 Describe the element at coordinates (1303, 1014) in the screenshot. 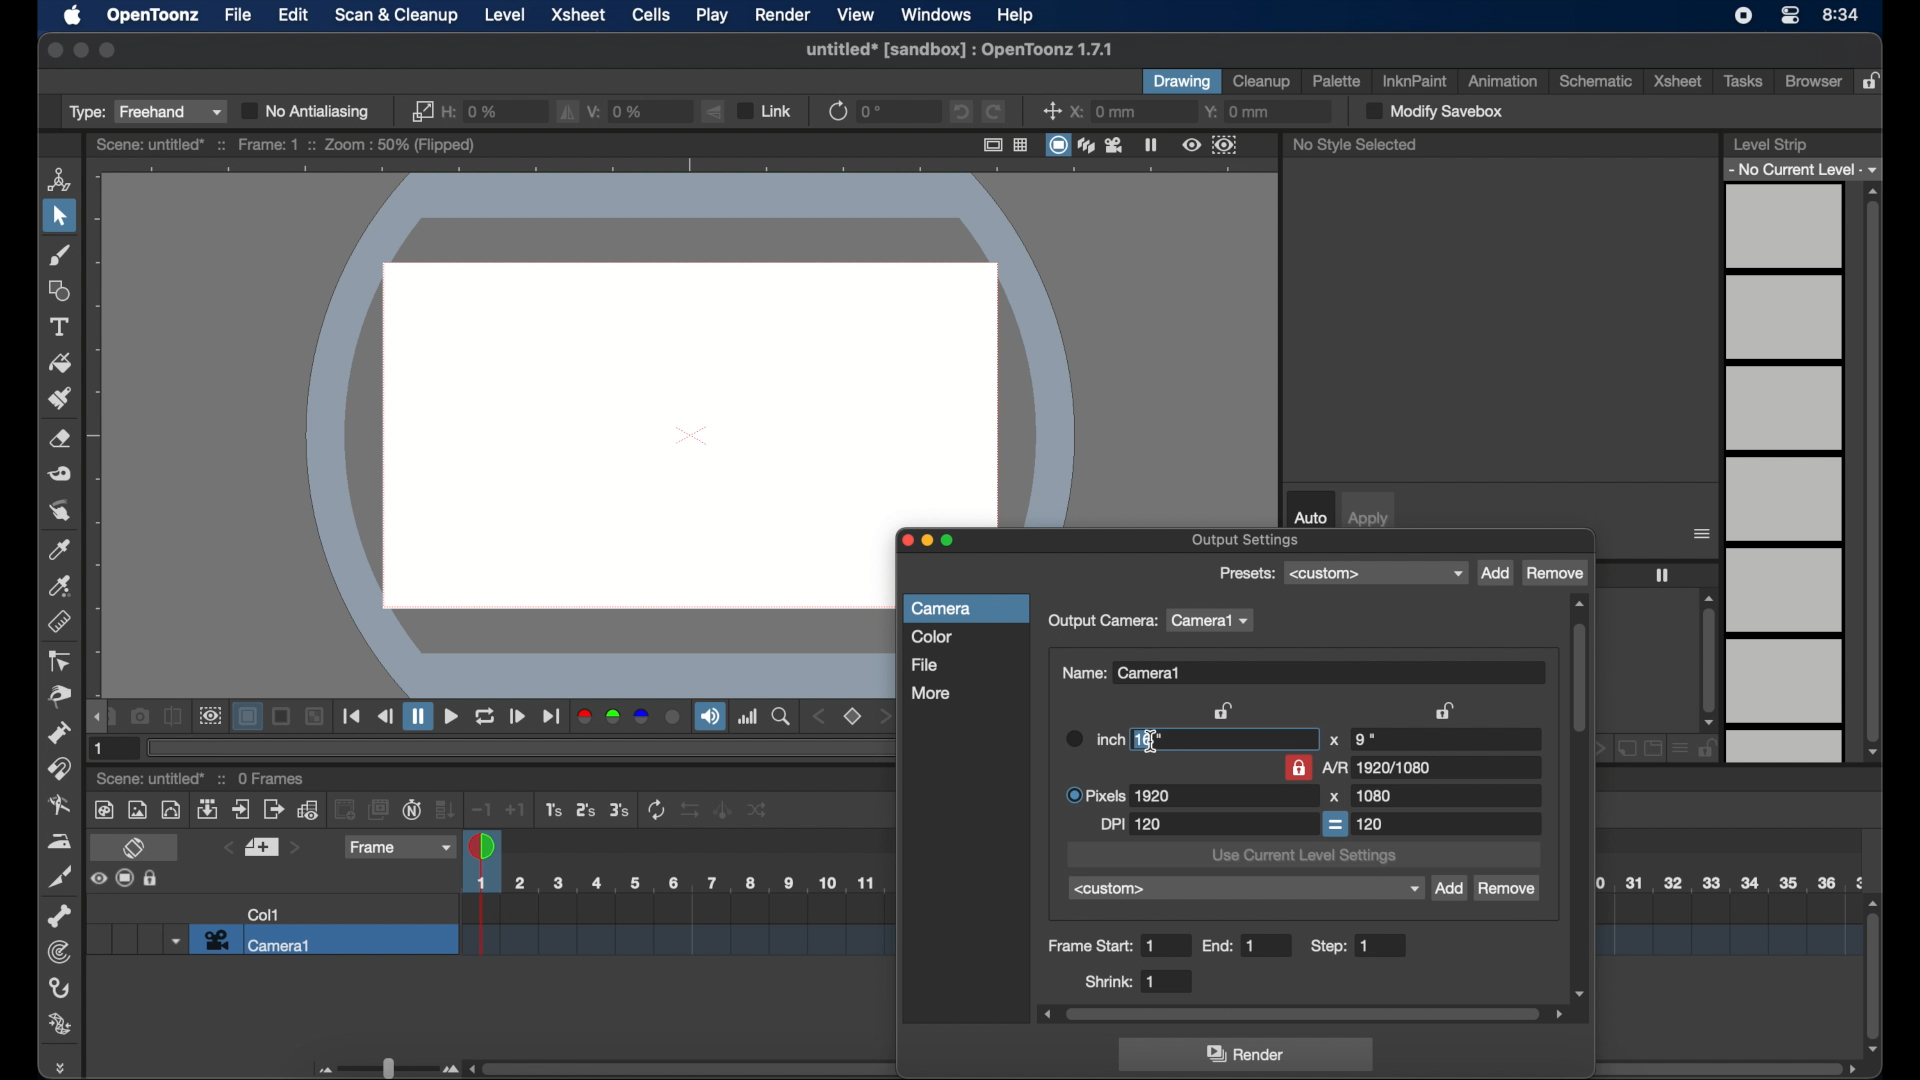

I see `scroll box` at that location.